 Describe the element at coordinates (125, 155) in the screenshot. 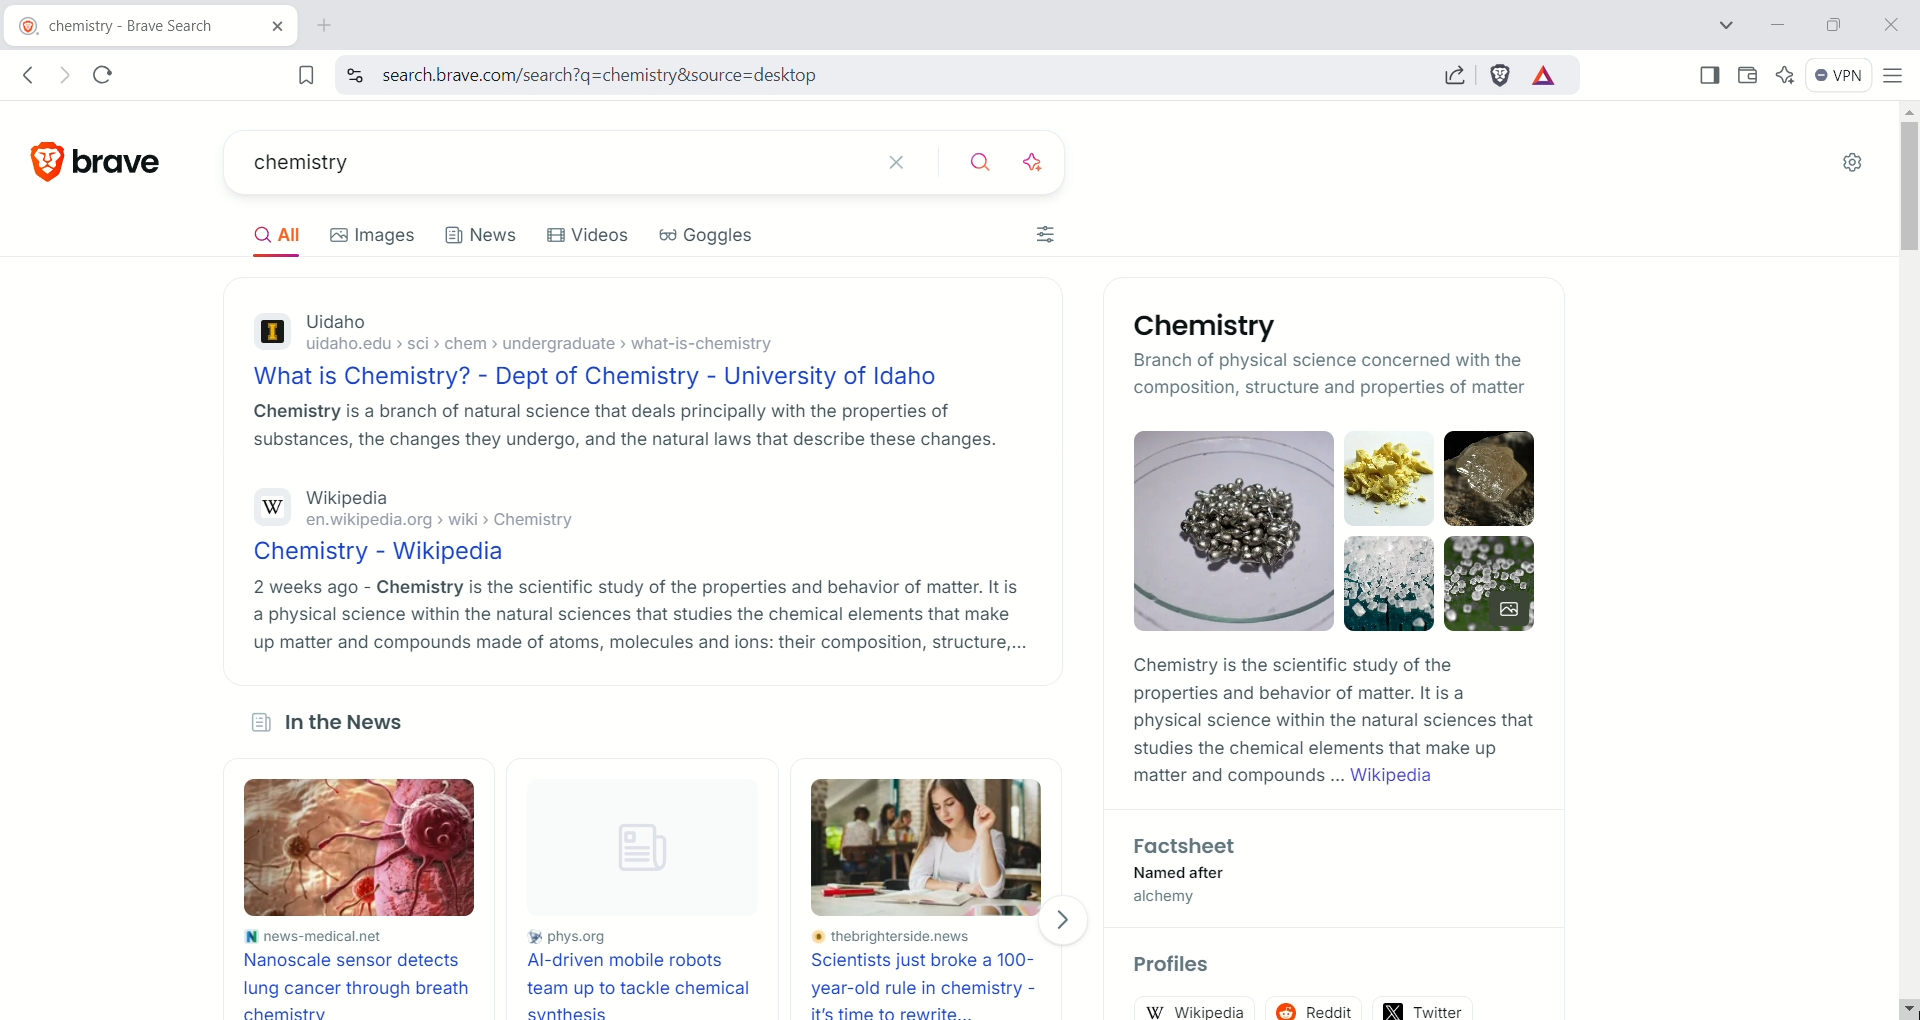

I see `brave` at that location.